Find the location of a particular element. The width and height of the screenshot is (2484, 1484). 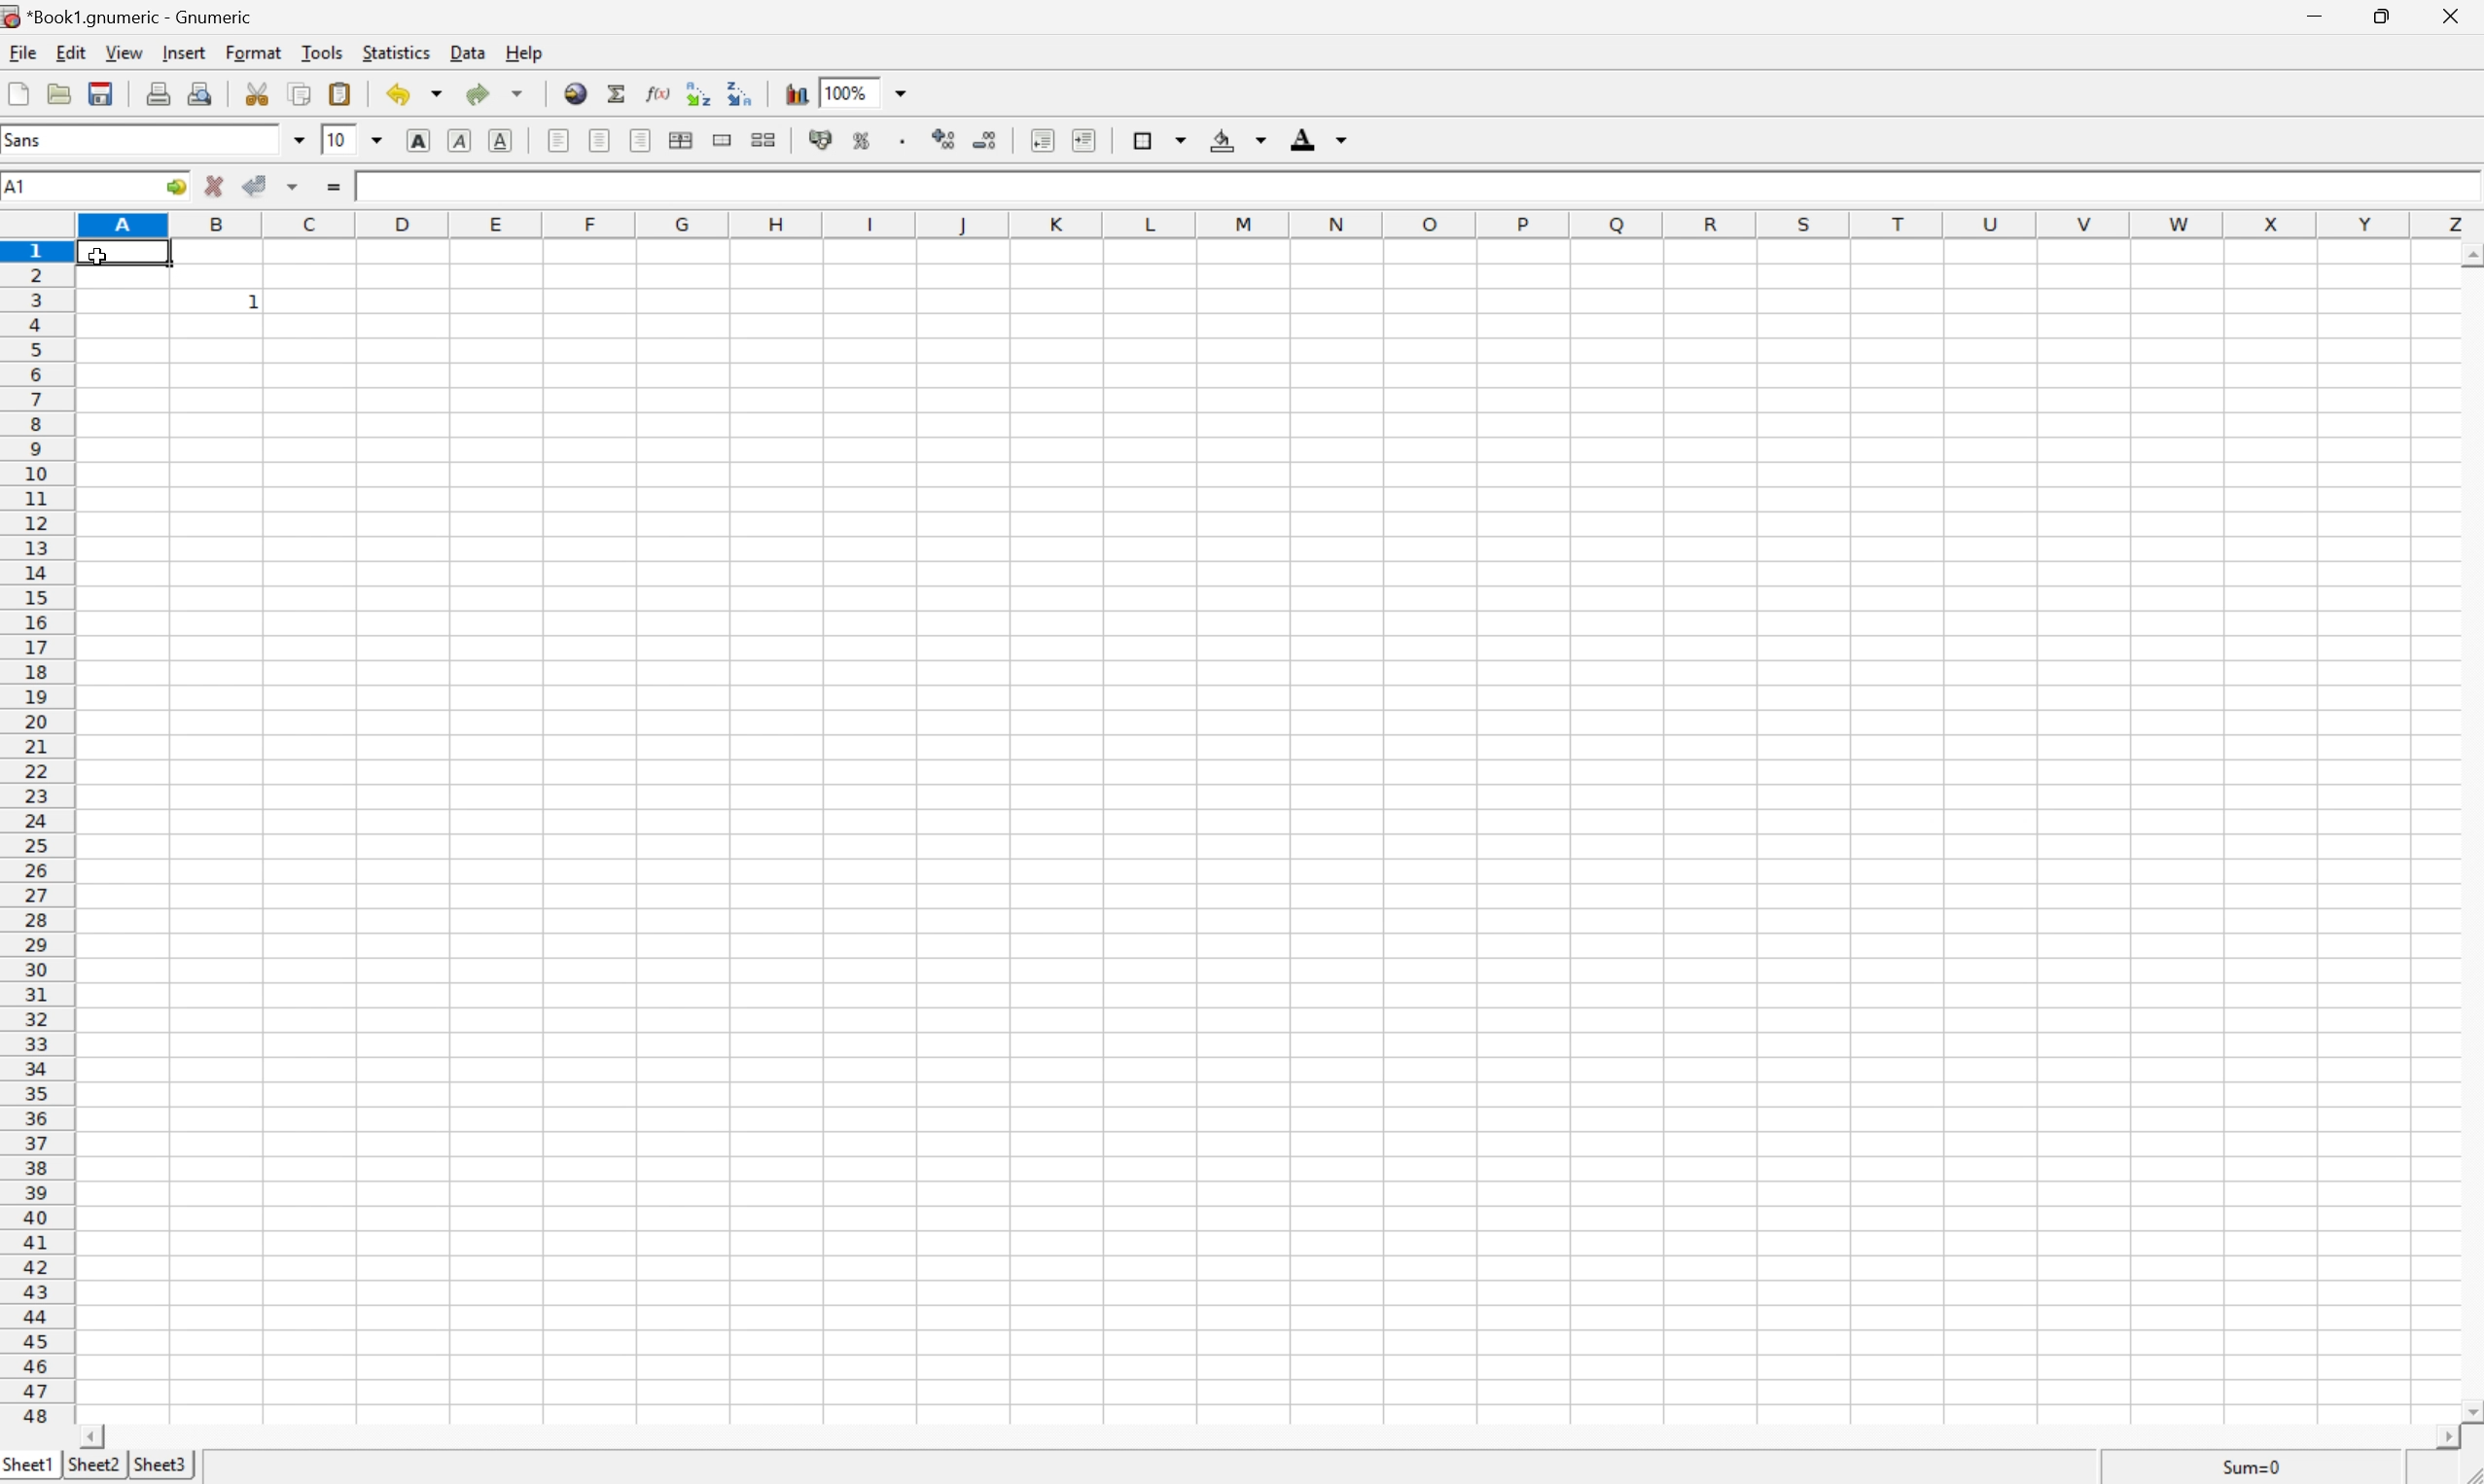

create a new workbook is located at coordinates (17, 95).